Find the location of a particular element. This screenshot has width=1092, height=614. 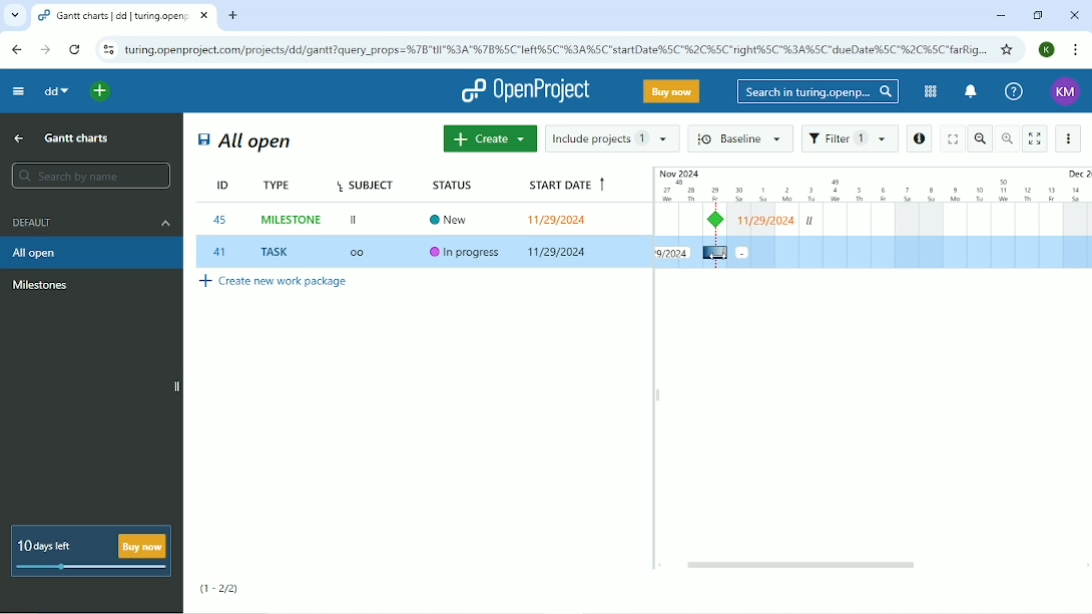

Duration is located at coordinates (872, 184).